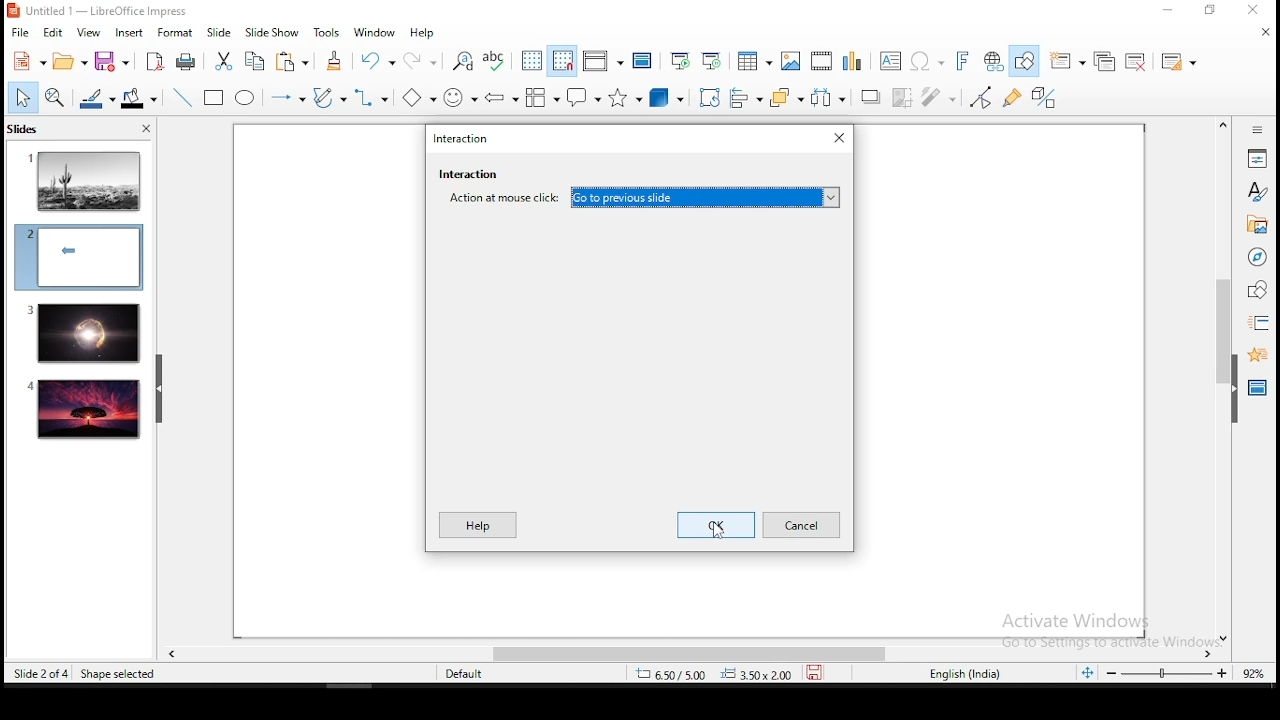 This screenshot has height=720, width=1280. Describe the element at coordinates (1167, 674) in the screenshot. I see `zoom` at that location.